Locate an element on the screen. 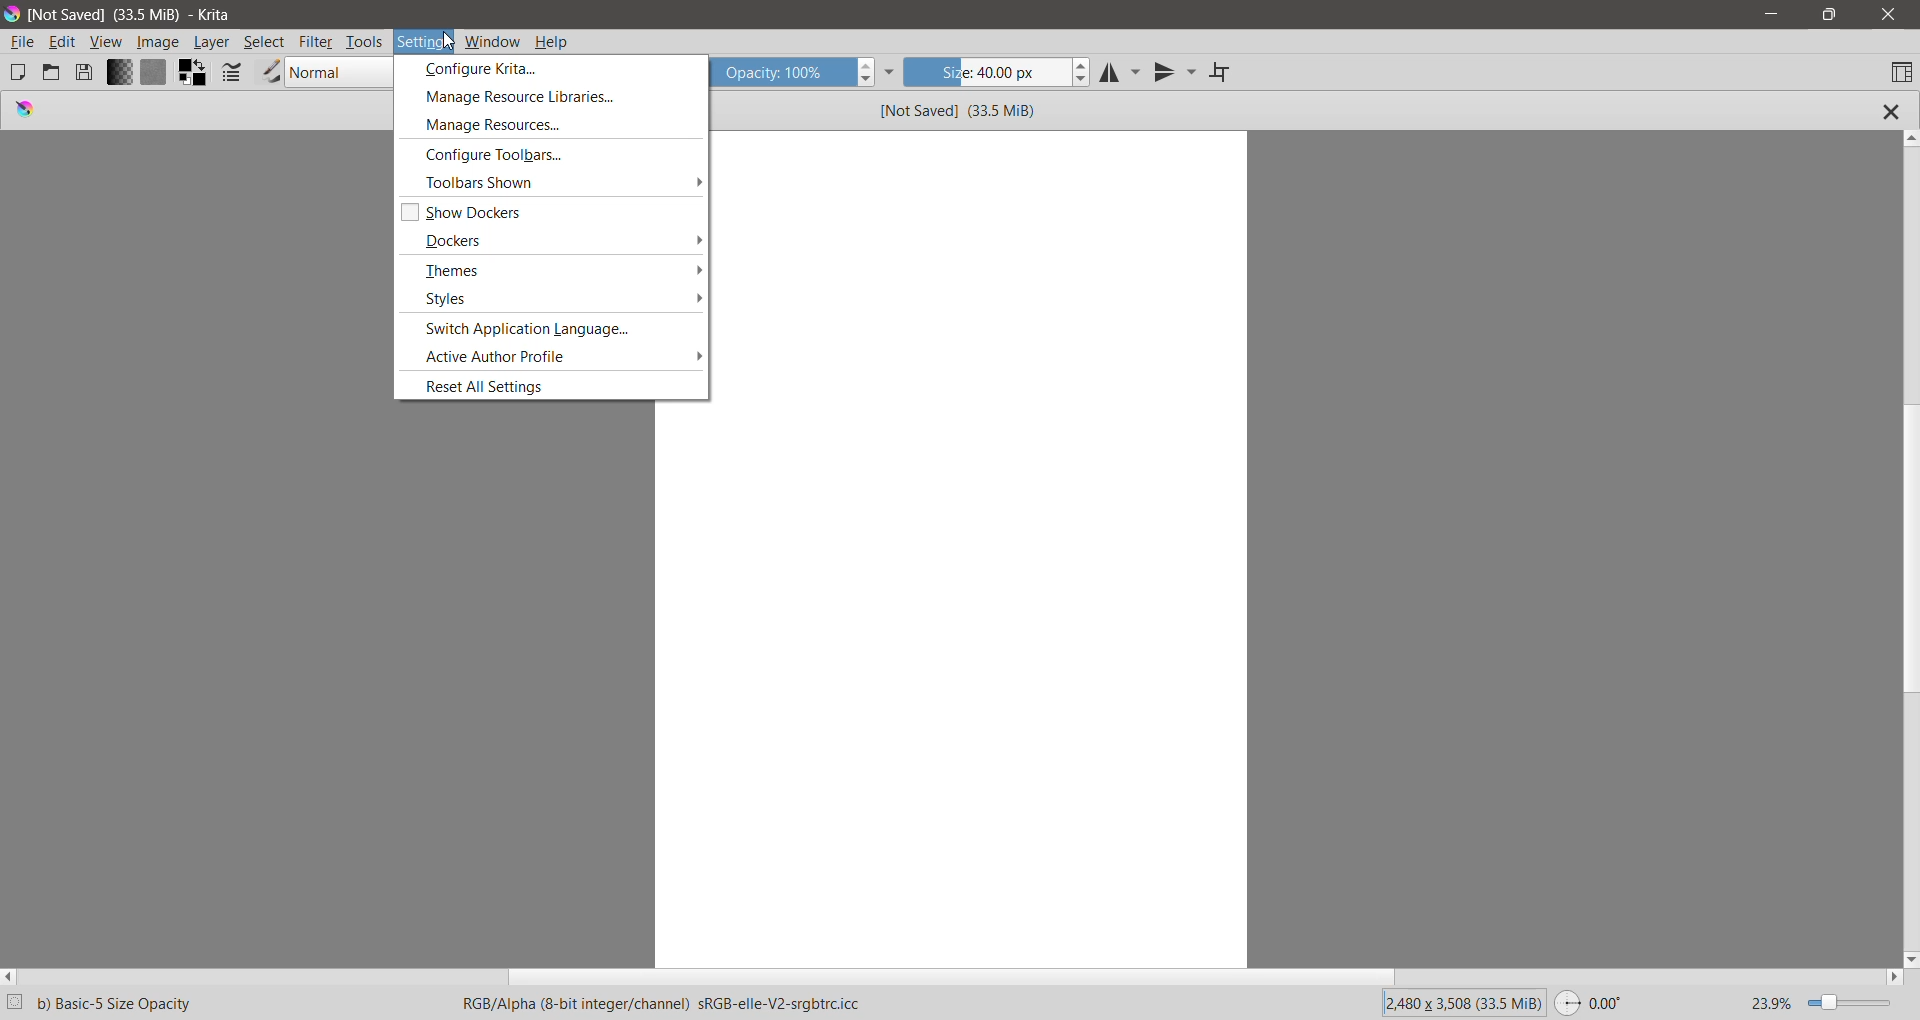 The height and width of the screenshot is (1020, 1920). File is located at coordinates (19, 42).